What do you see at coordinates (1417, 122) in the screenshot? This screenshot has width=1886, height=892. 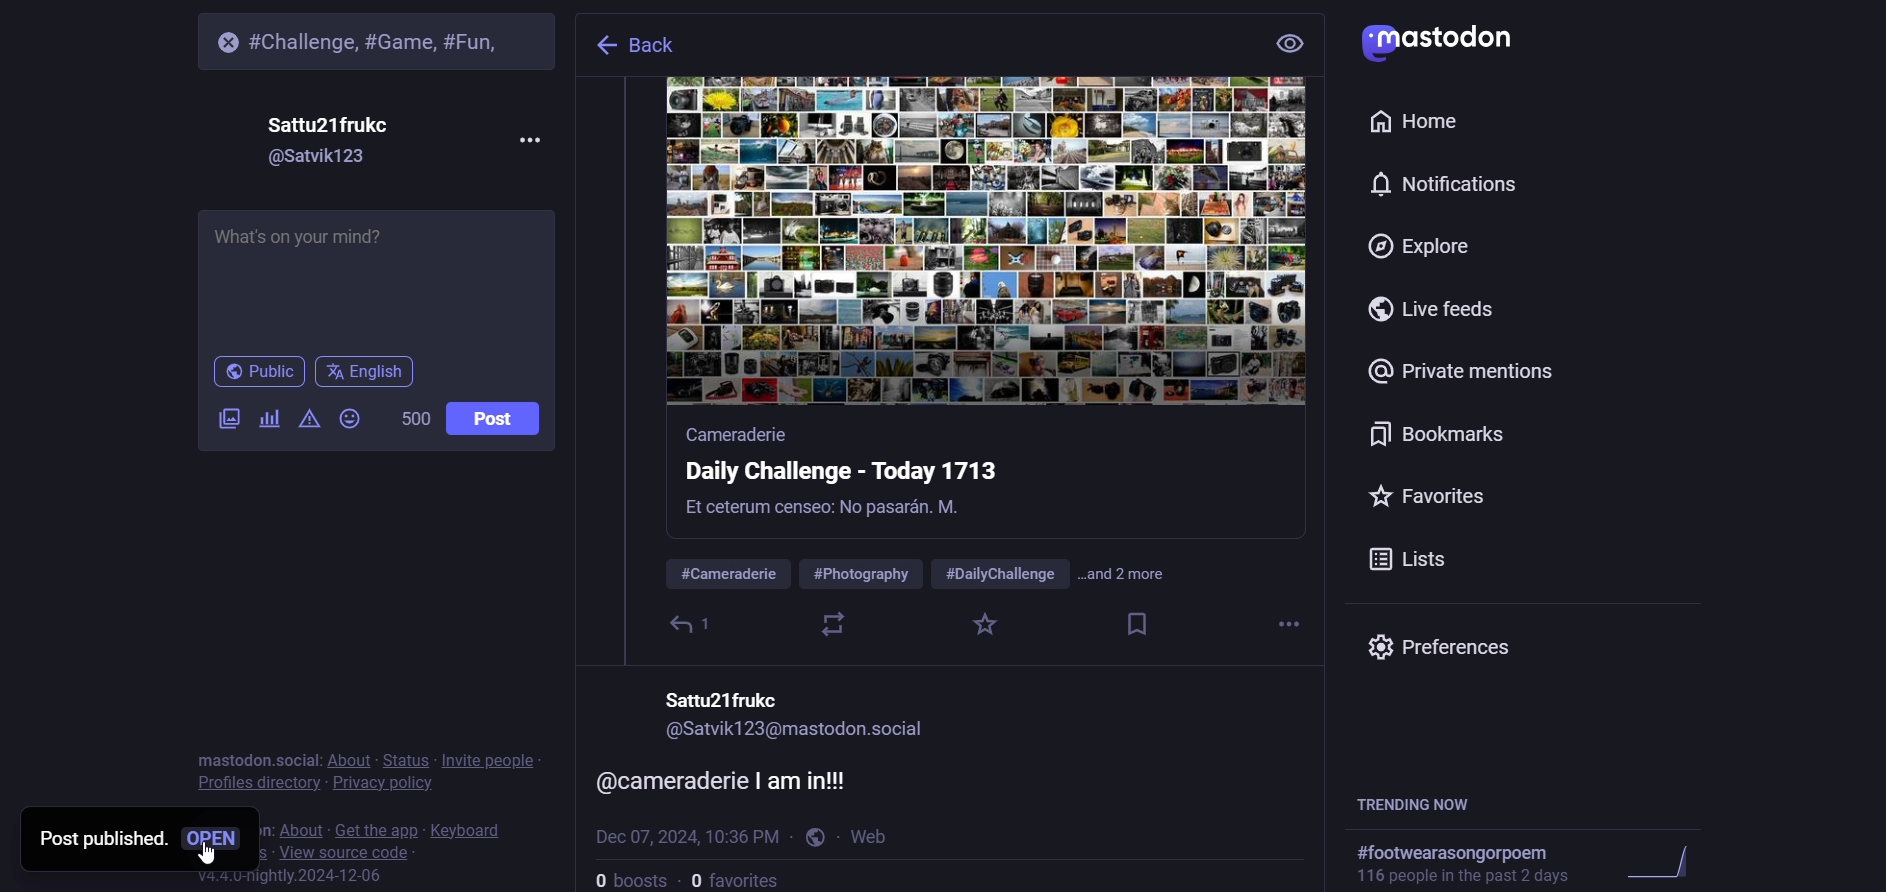 I see `home` at bounding box center [1417, 122].